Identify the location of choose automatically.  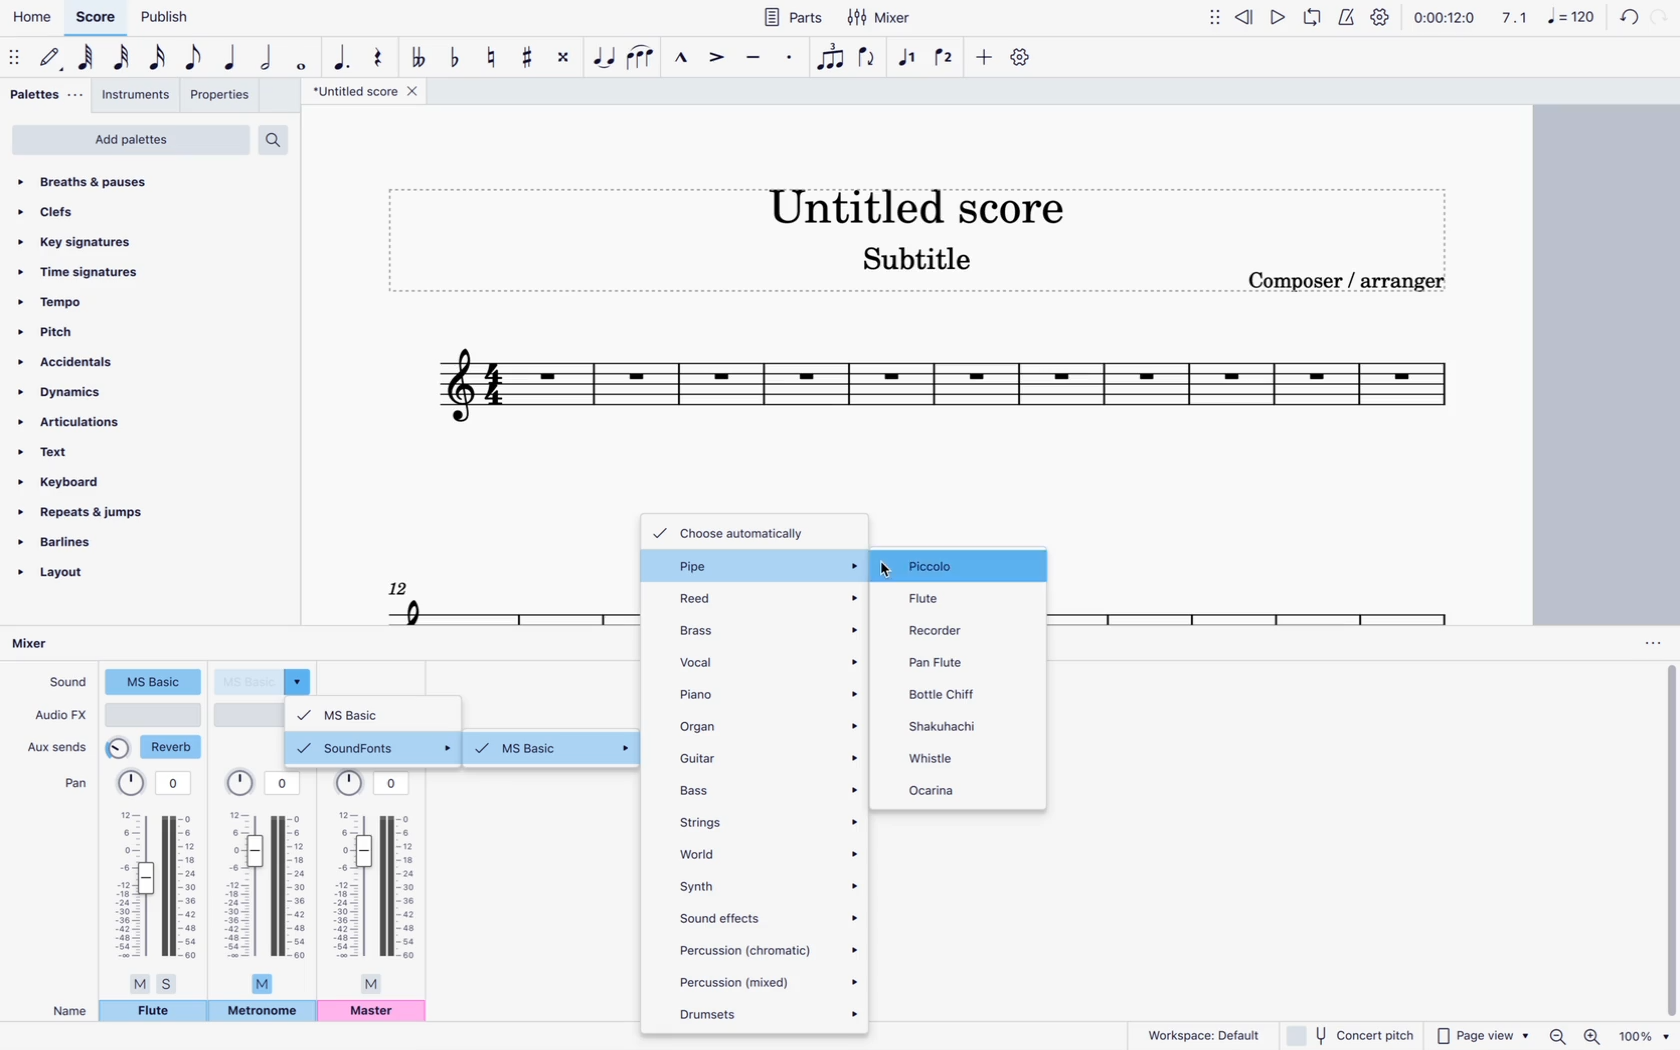
(748, 531).